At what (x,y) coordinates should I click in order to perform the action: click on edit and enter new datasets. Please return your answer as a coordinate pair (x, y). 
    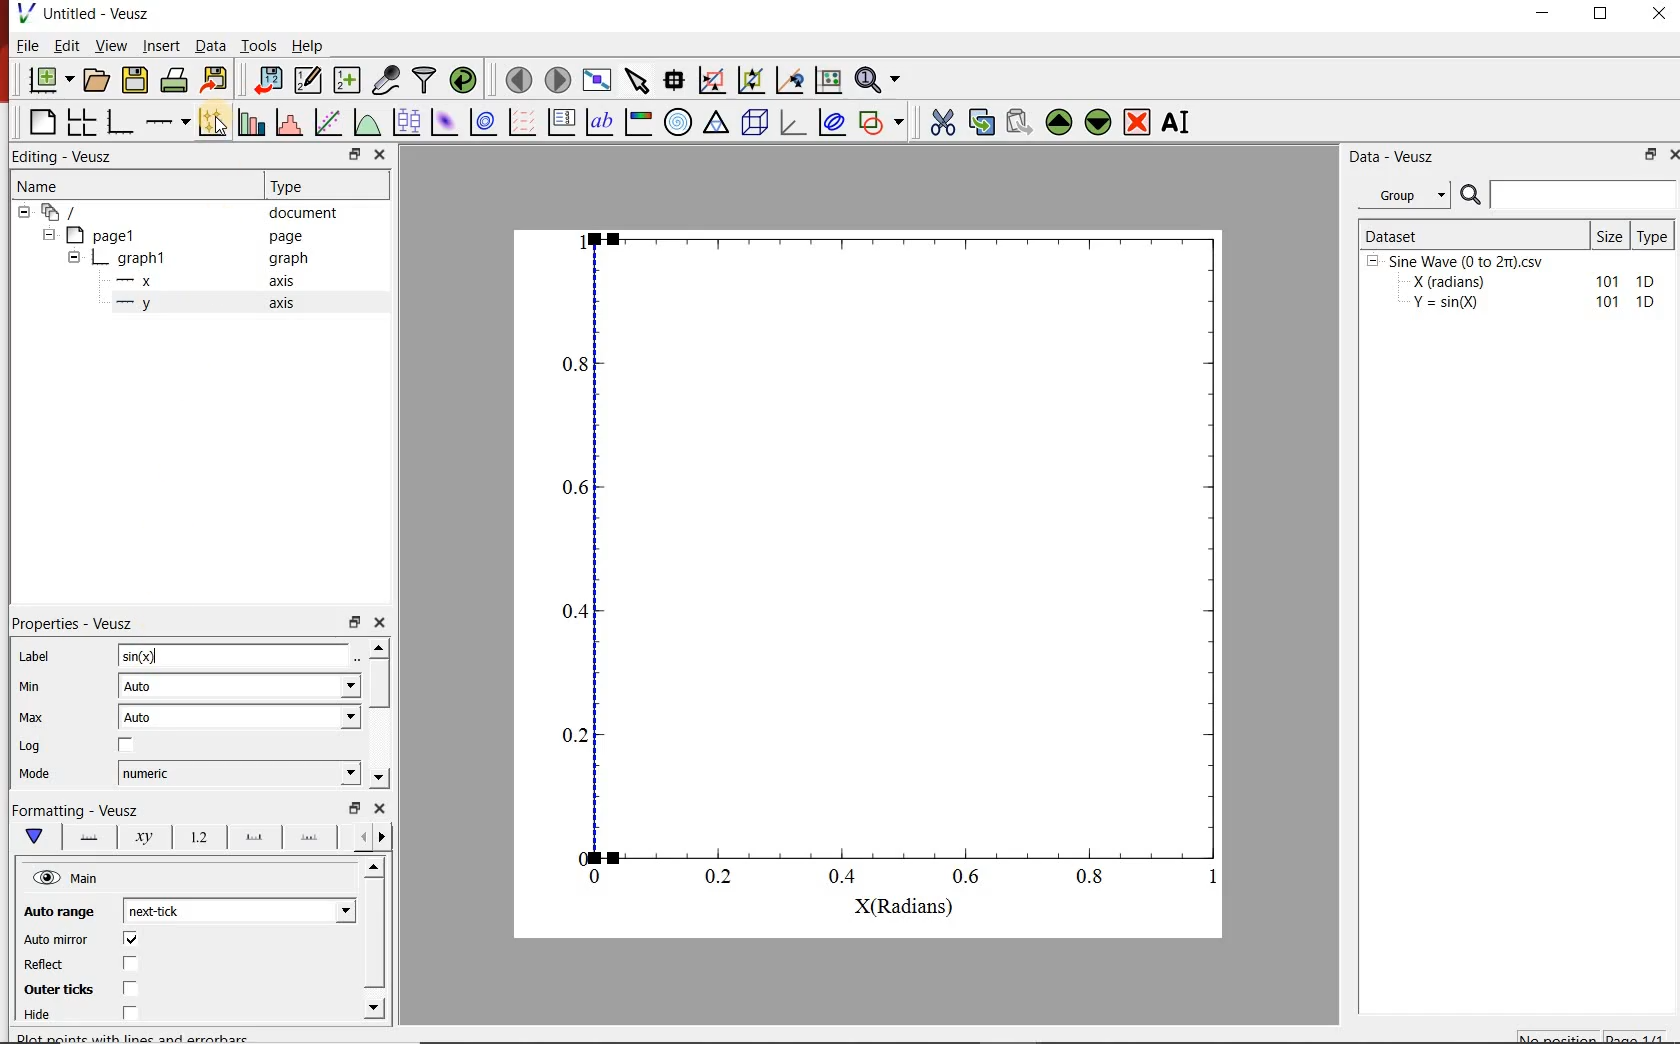
    Looking at the image, I should click on (309, 80).